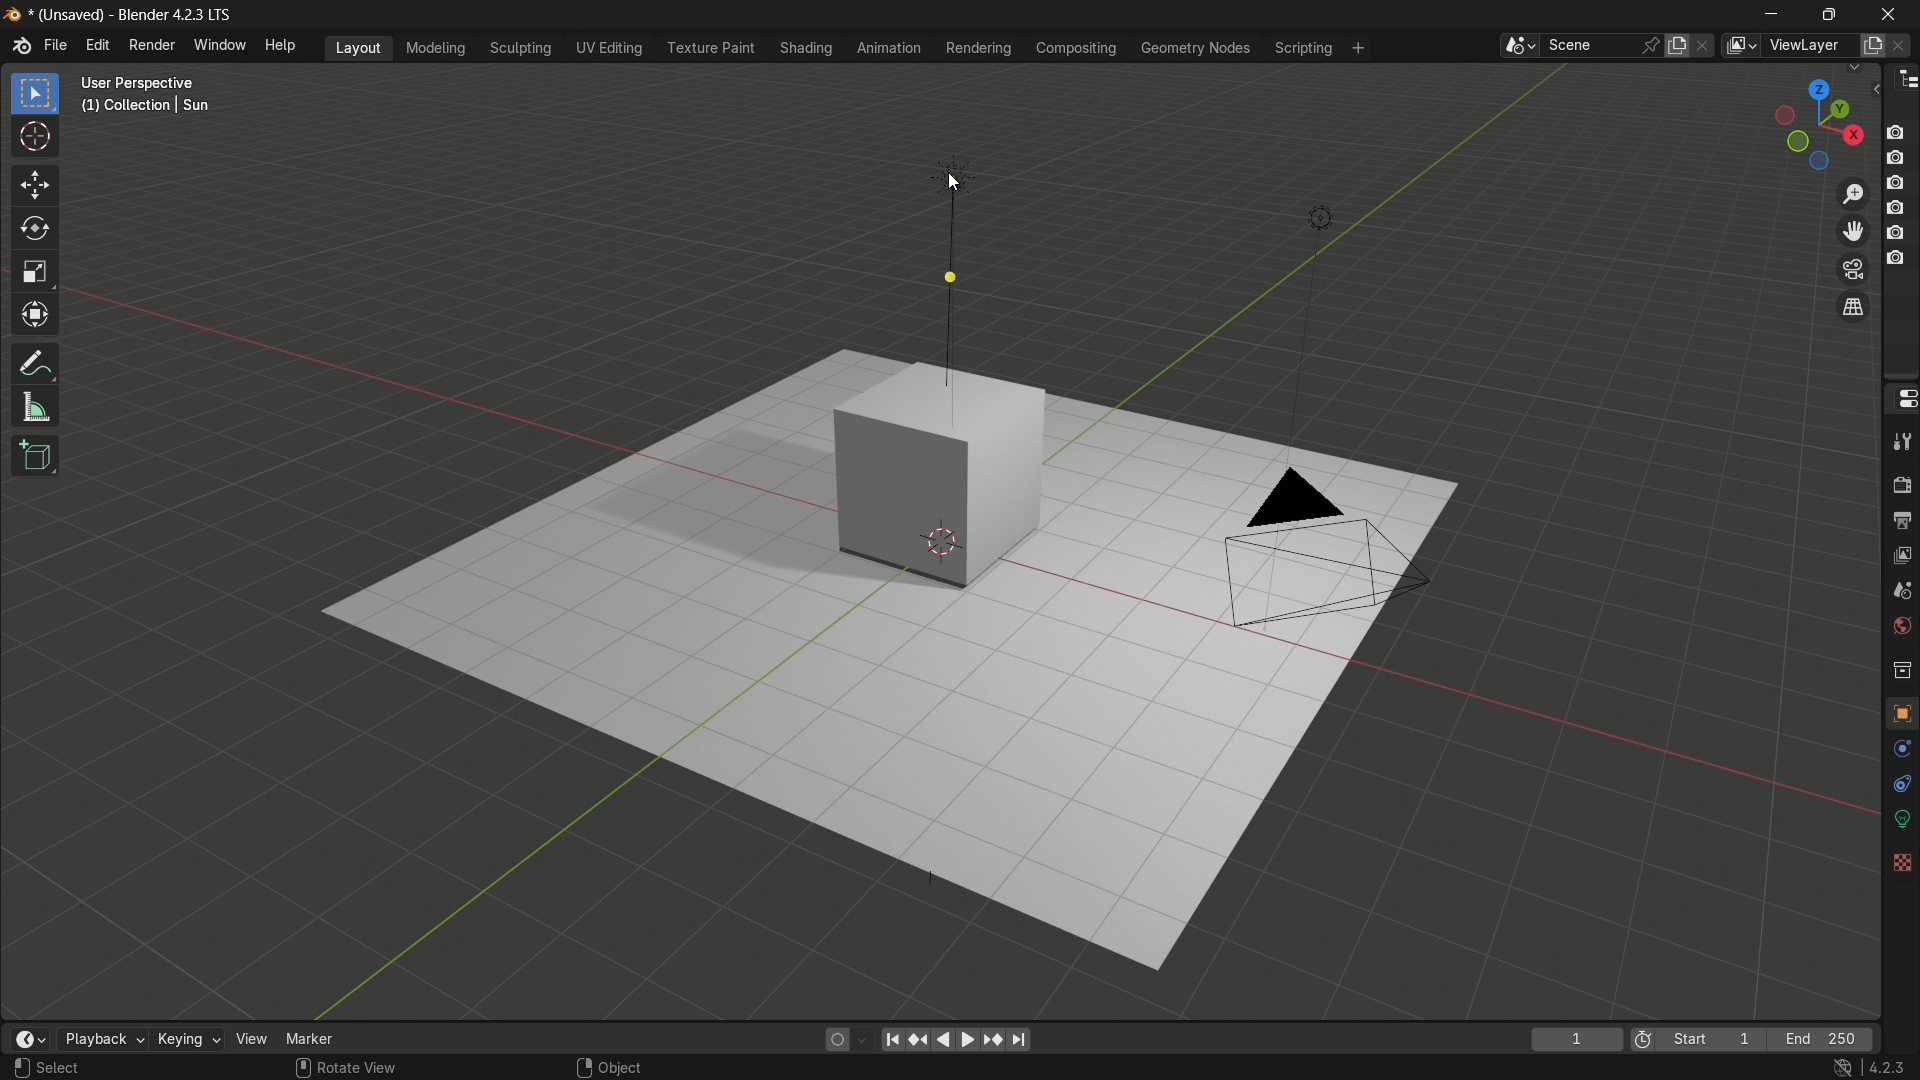 The height and width of the screenshot is (1080, 1920). What do you see at coordinates (1713, 1037) in the screenshot?
I see `start 1` at bounding box center [1713, 1037].